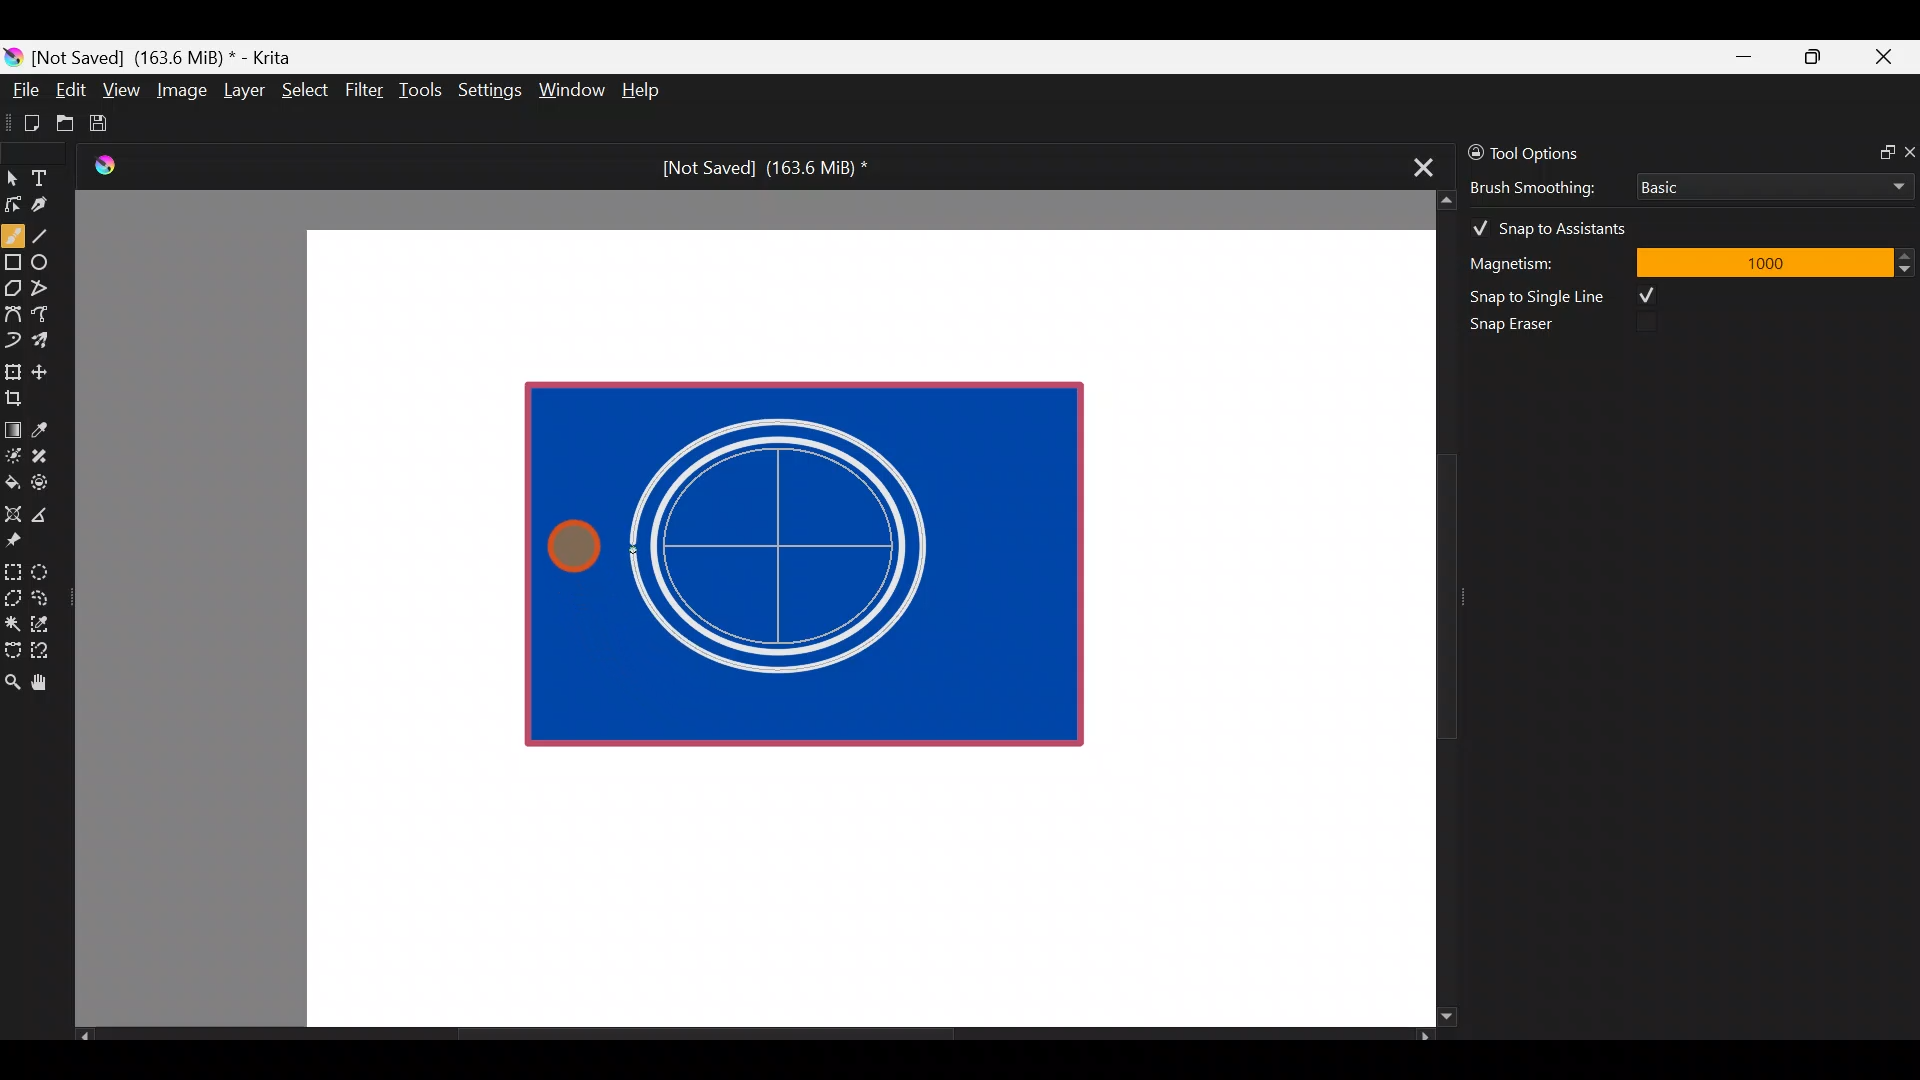 The width and height of the screenshot is (1920, 1080). Describe the element at coordinates (754, 1036) in the screenshot. I see `Scroll bar` at that location.